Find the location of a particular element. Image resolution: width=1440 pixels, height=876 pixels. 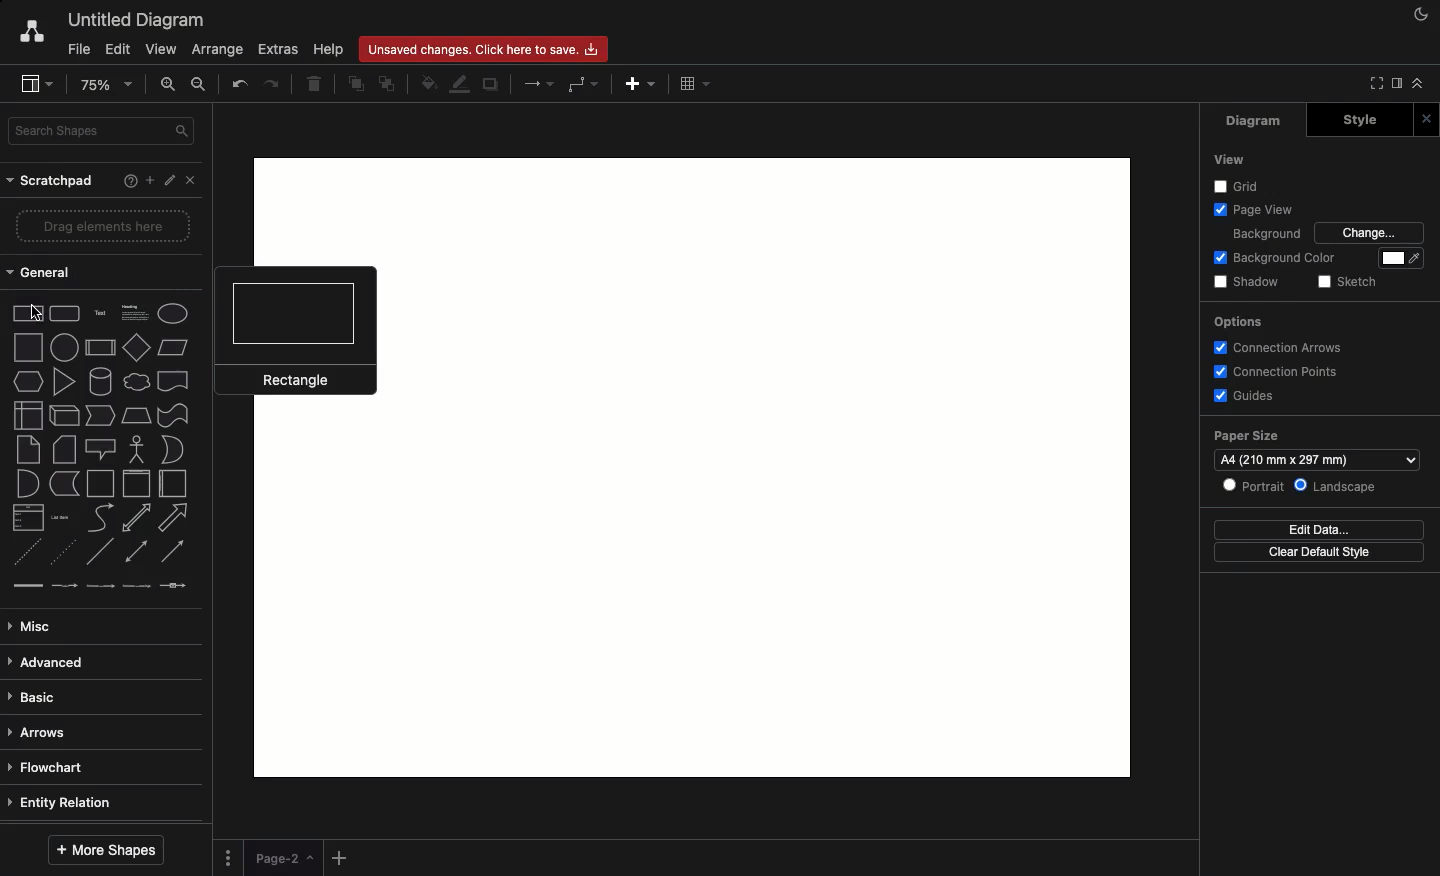

link is located at coordinates (25, 585).